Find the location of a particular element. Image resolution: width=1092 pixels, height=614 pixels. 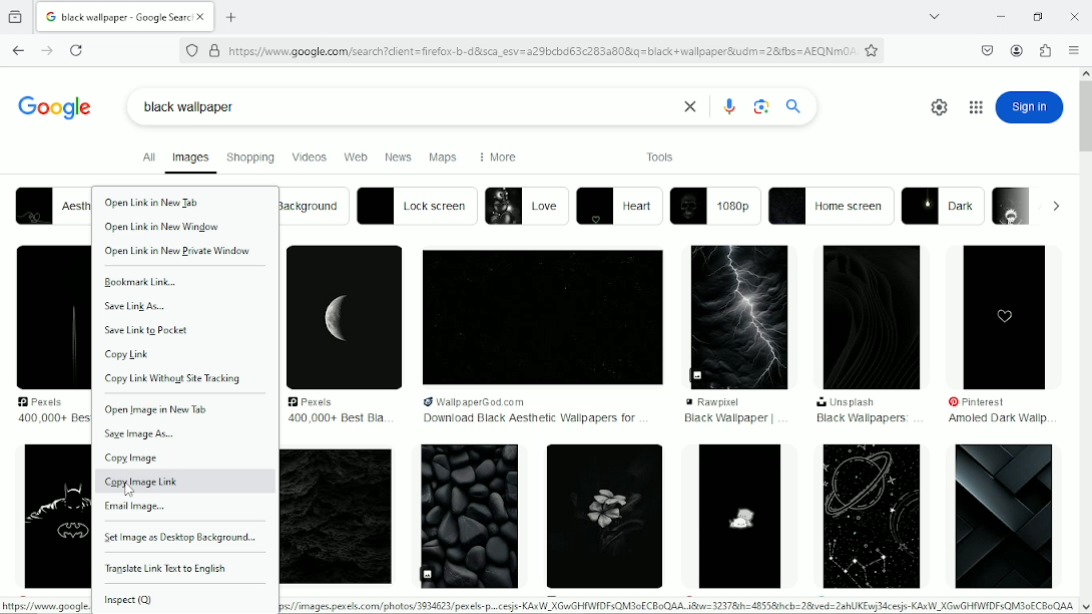

close is located at coordinates (687, 107).